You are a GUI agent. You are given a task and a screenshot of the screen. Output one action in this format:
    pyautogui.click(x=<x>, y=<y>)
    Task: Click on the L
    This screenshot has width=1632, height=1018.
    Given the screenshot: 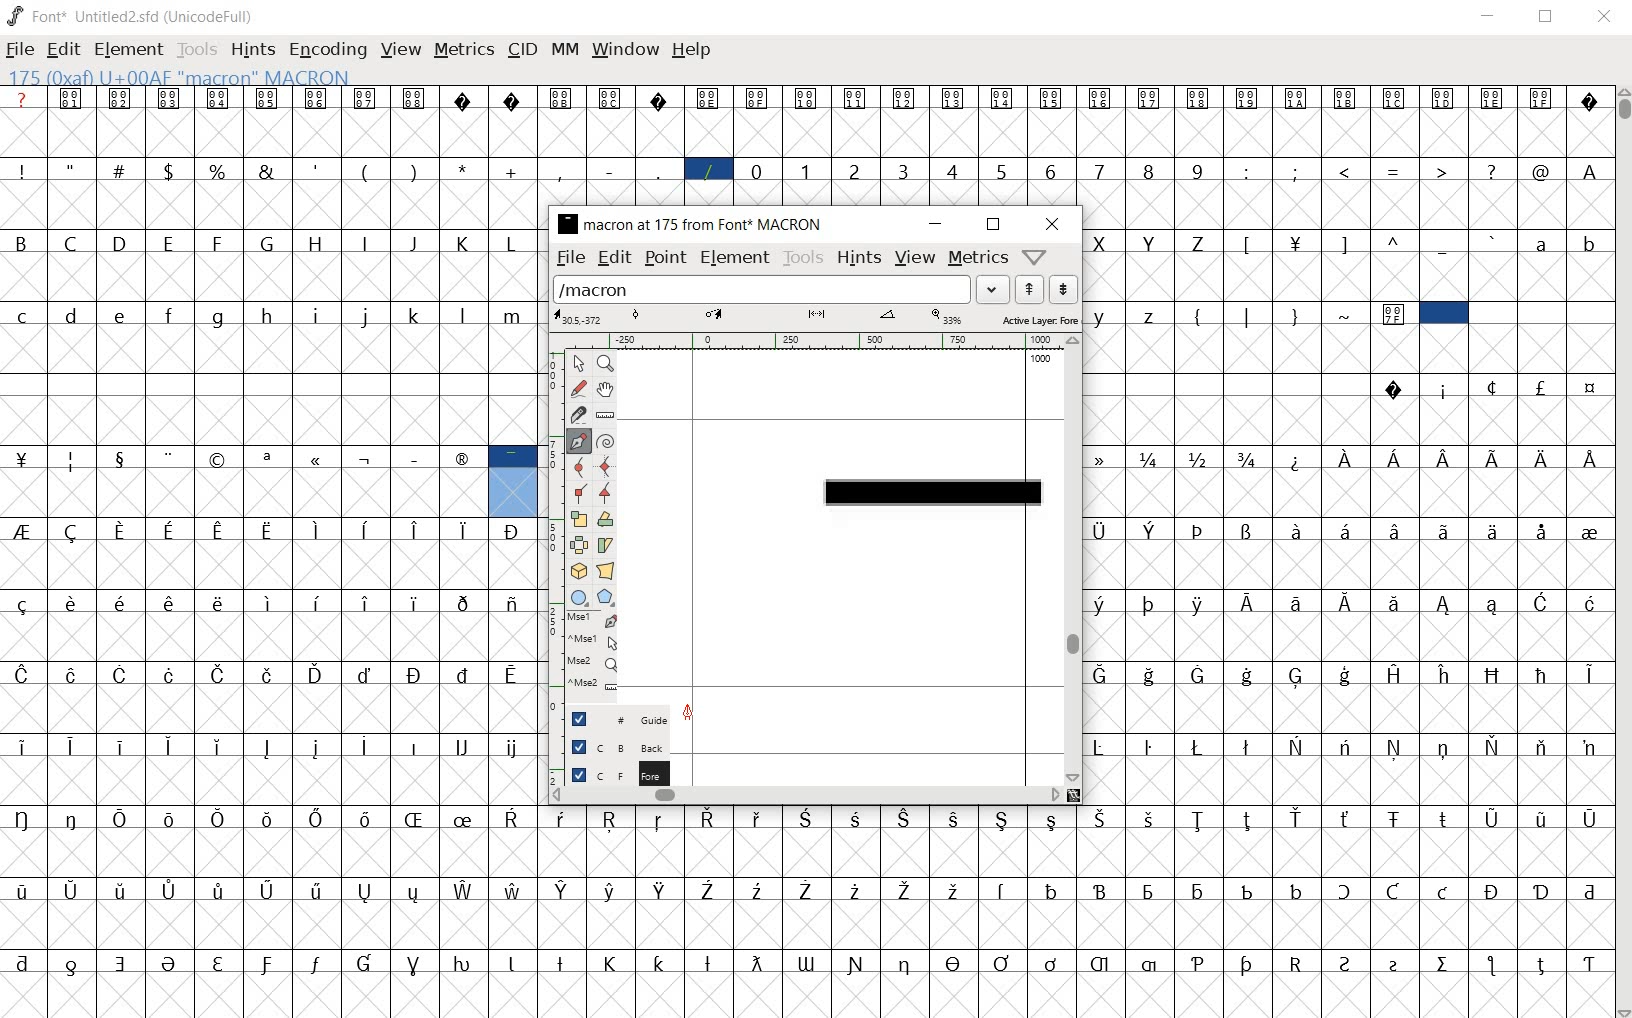 What is the action you would take?
    pyautogui.click(x=515, y=241)
    